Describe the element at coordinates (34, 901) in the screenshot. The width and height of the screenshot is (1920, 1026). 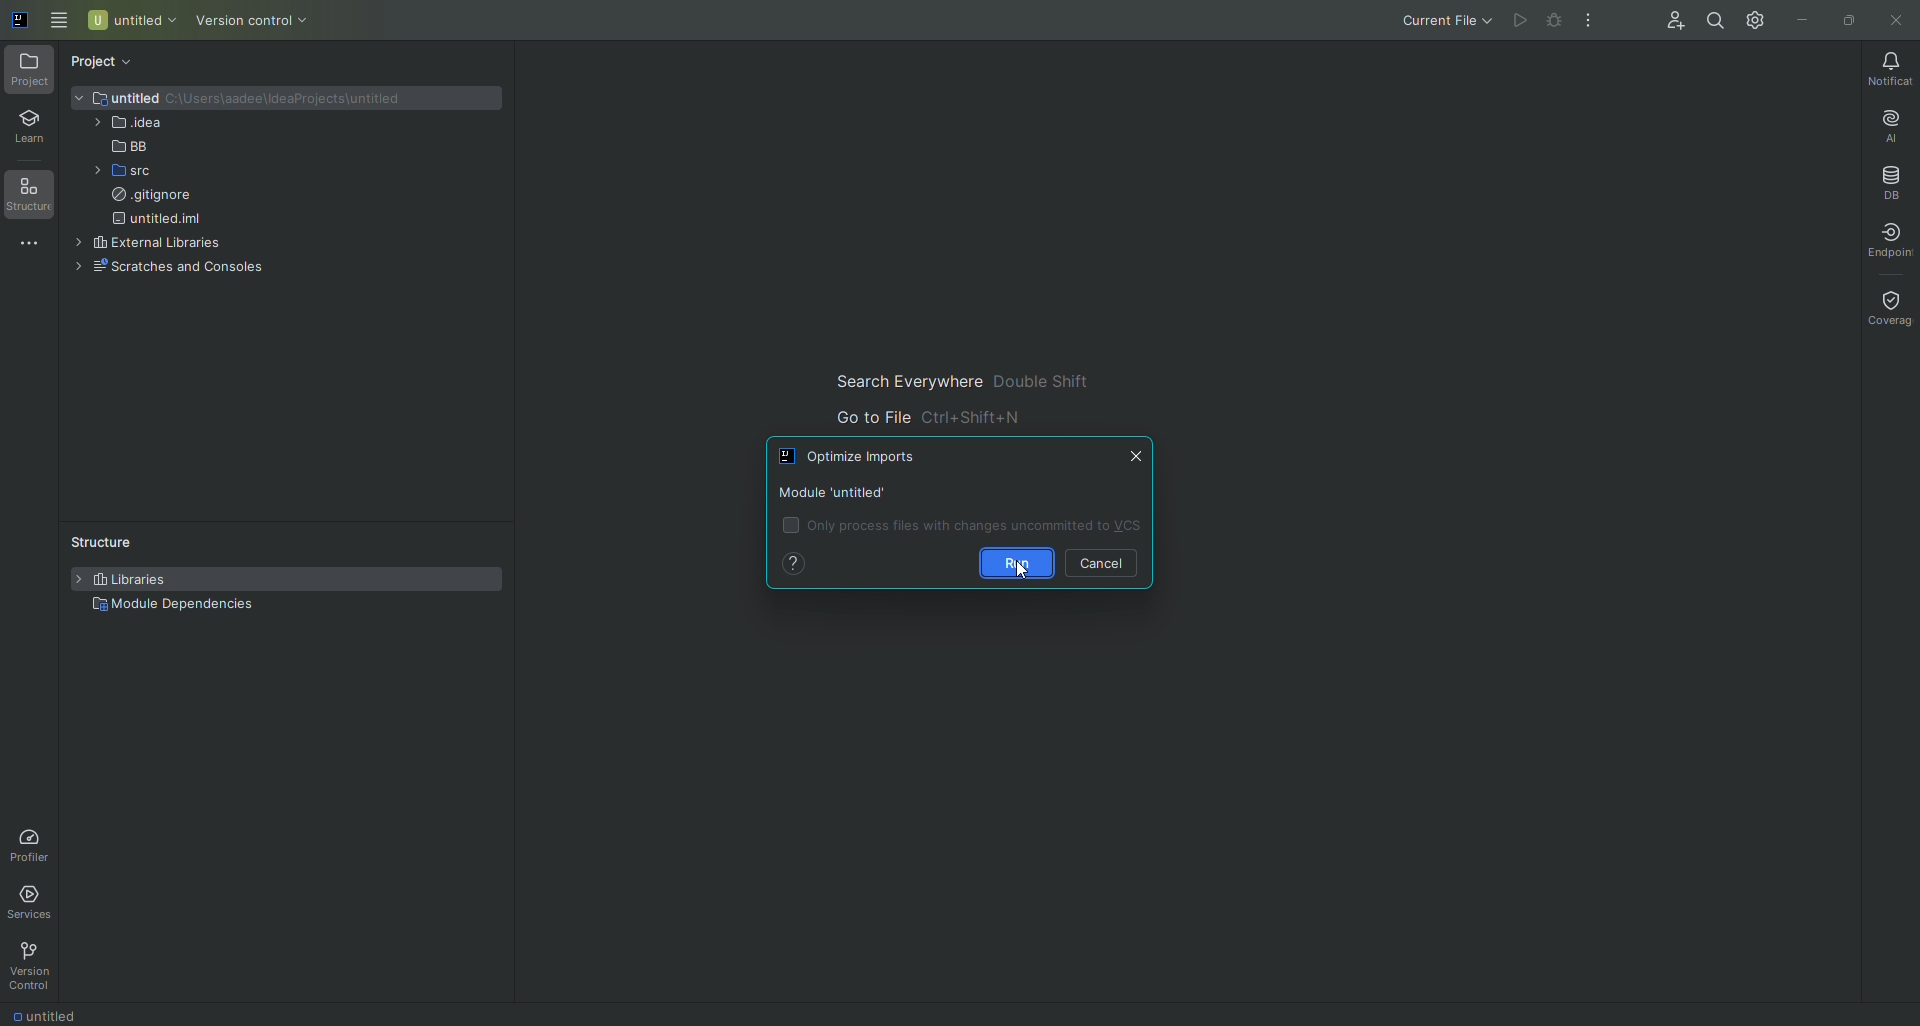
I see `Services` at that location.